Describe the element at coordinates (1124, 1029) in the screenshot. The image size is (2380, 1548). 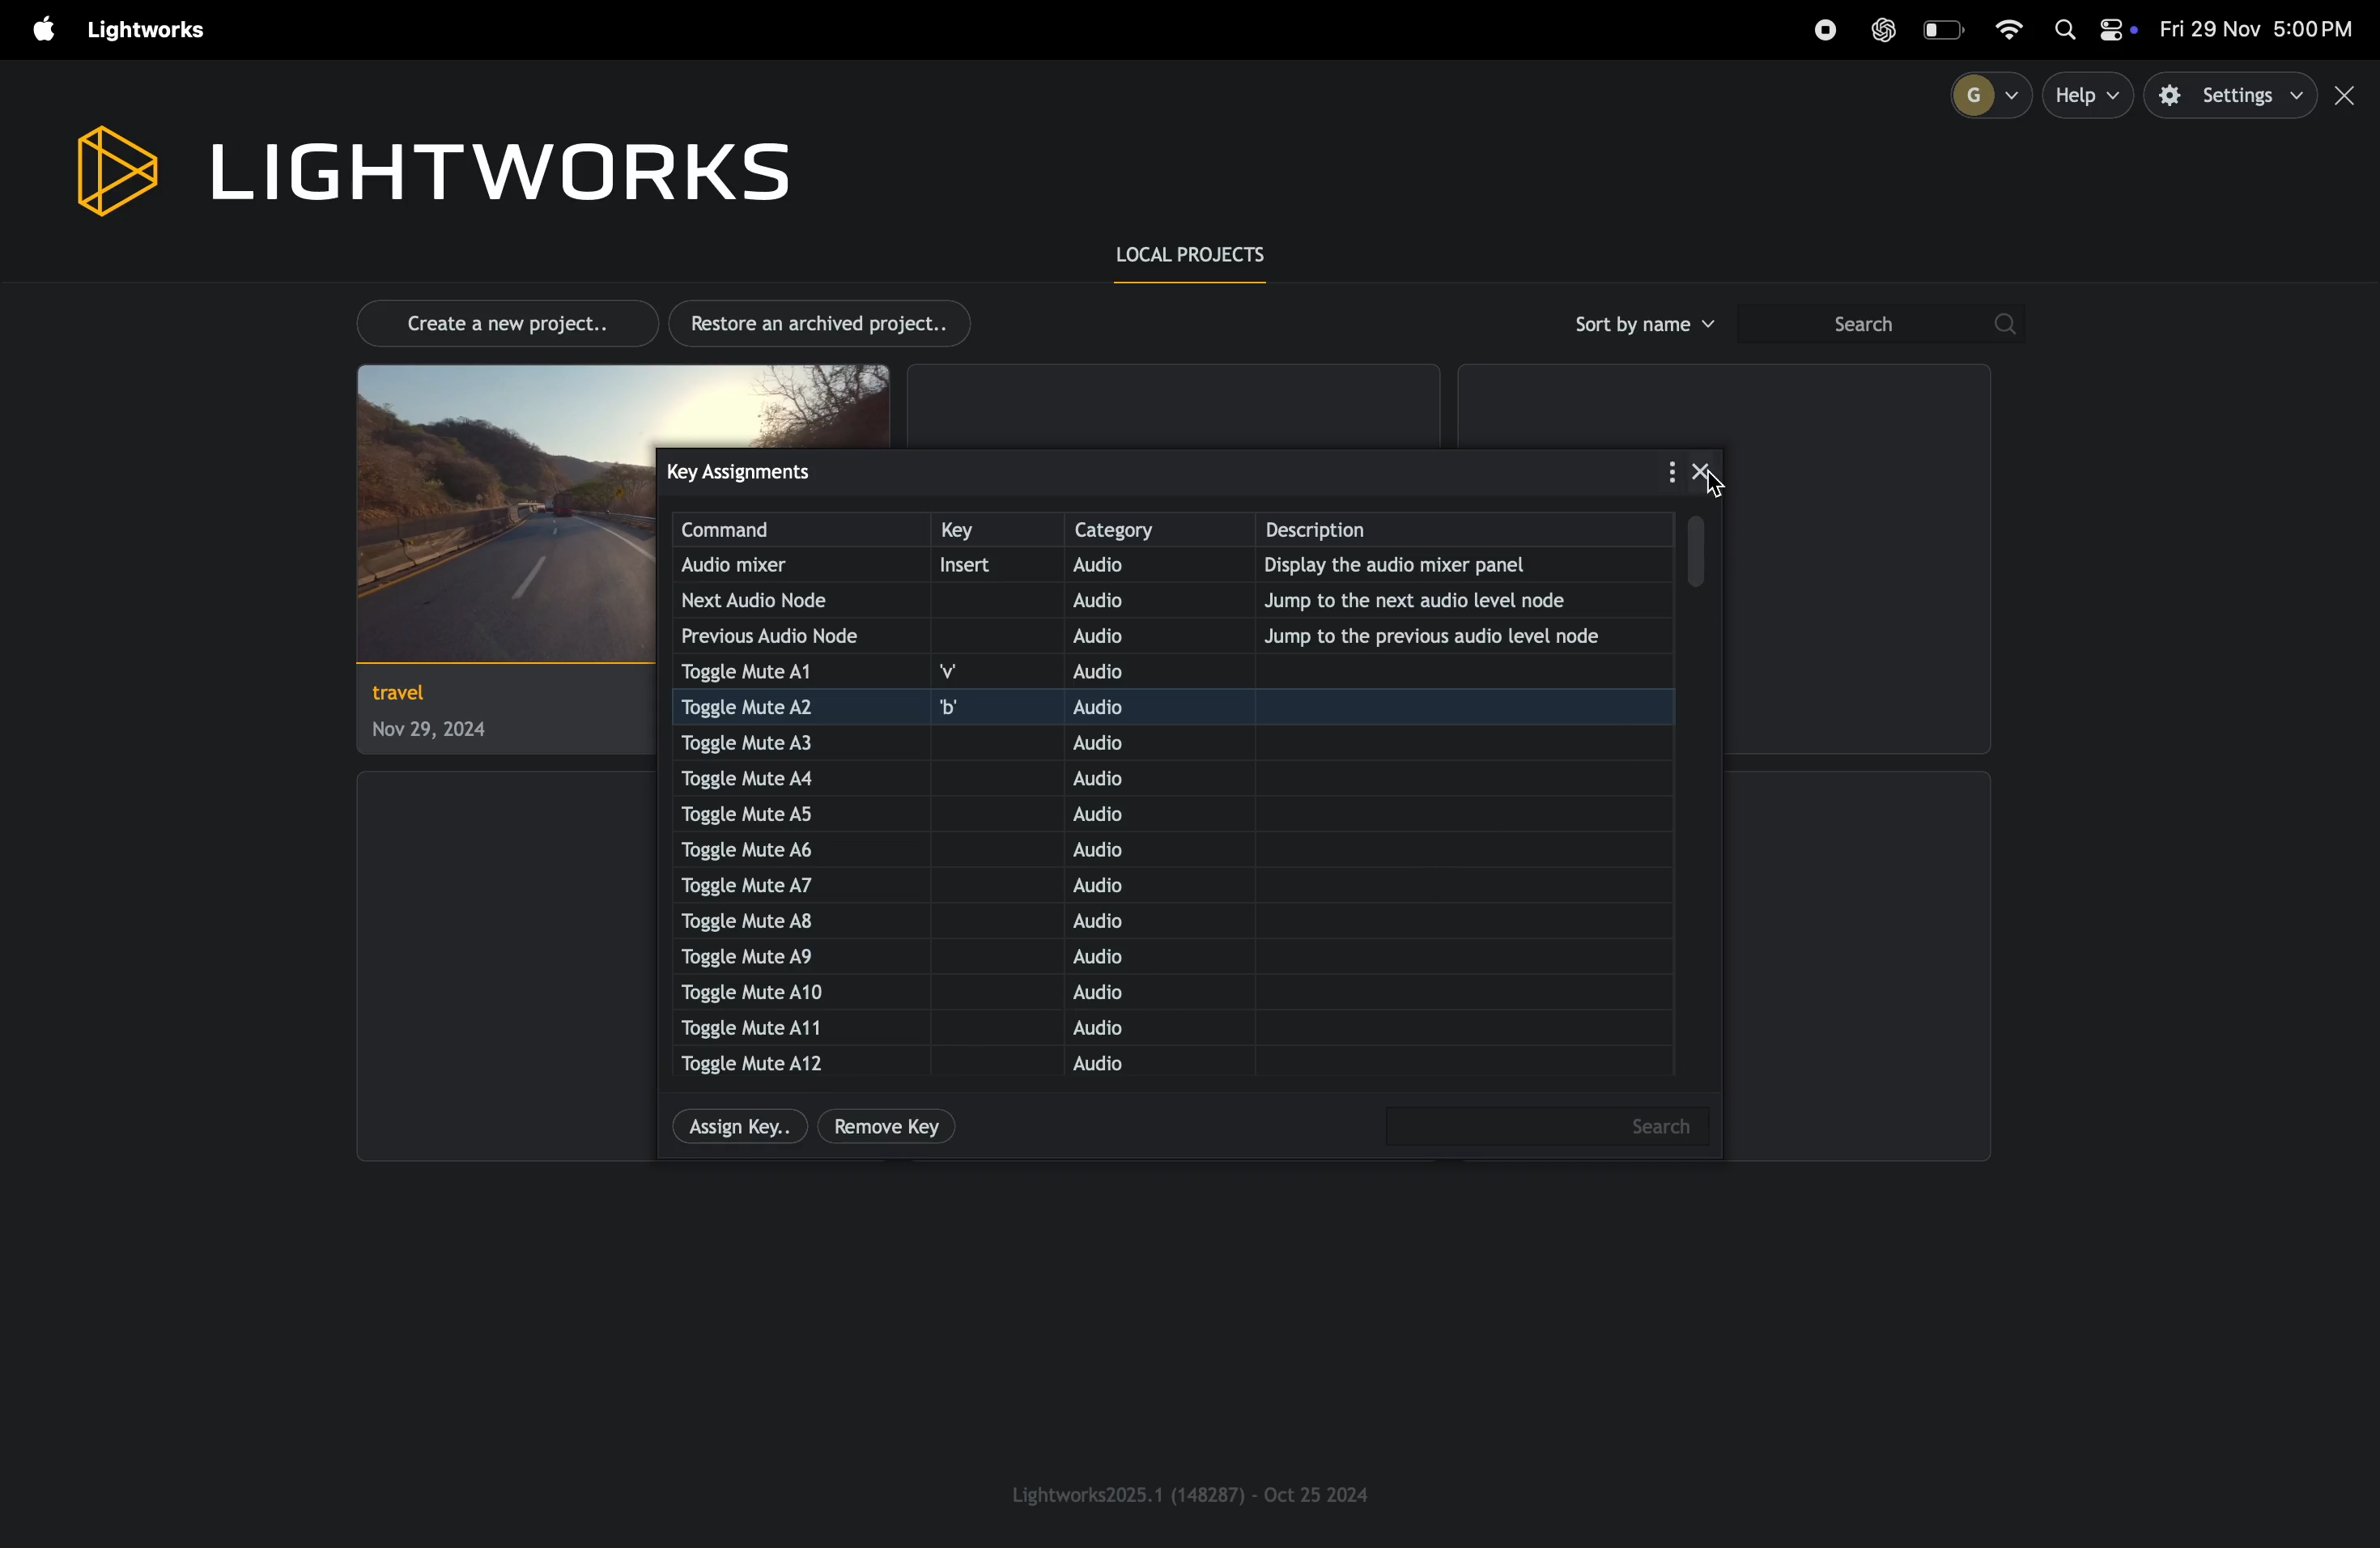
I see `audio` at that location.